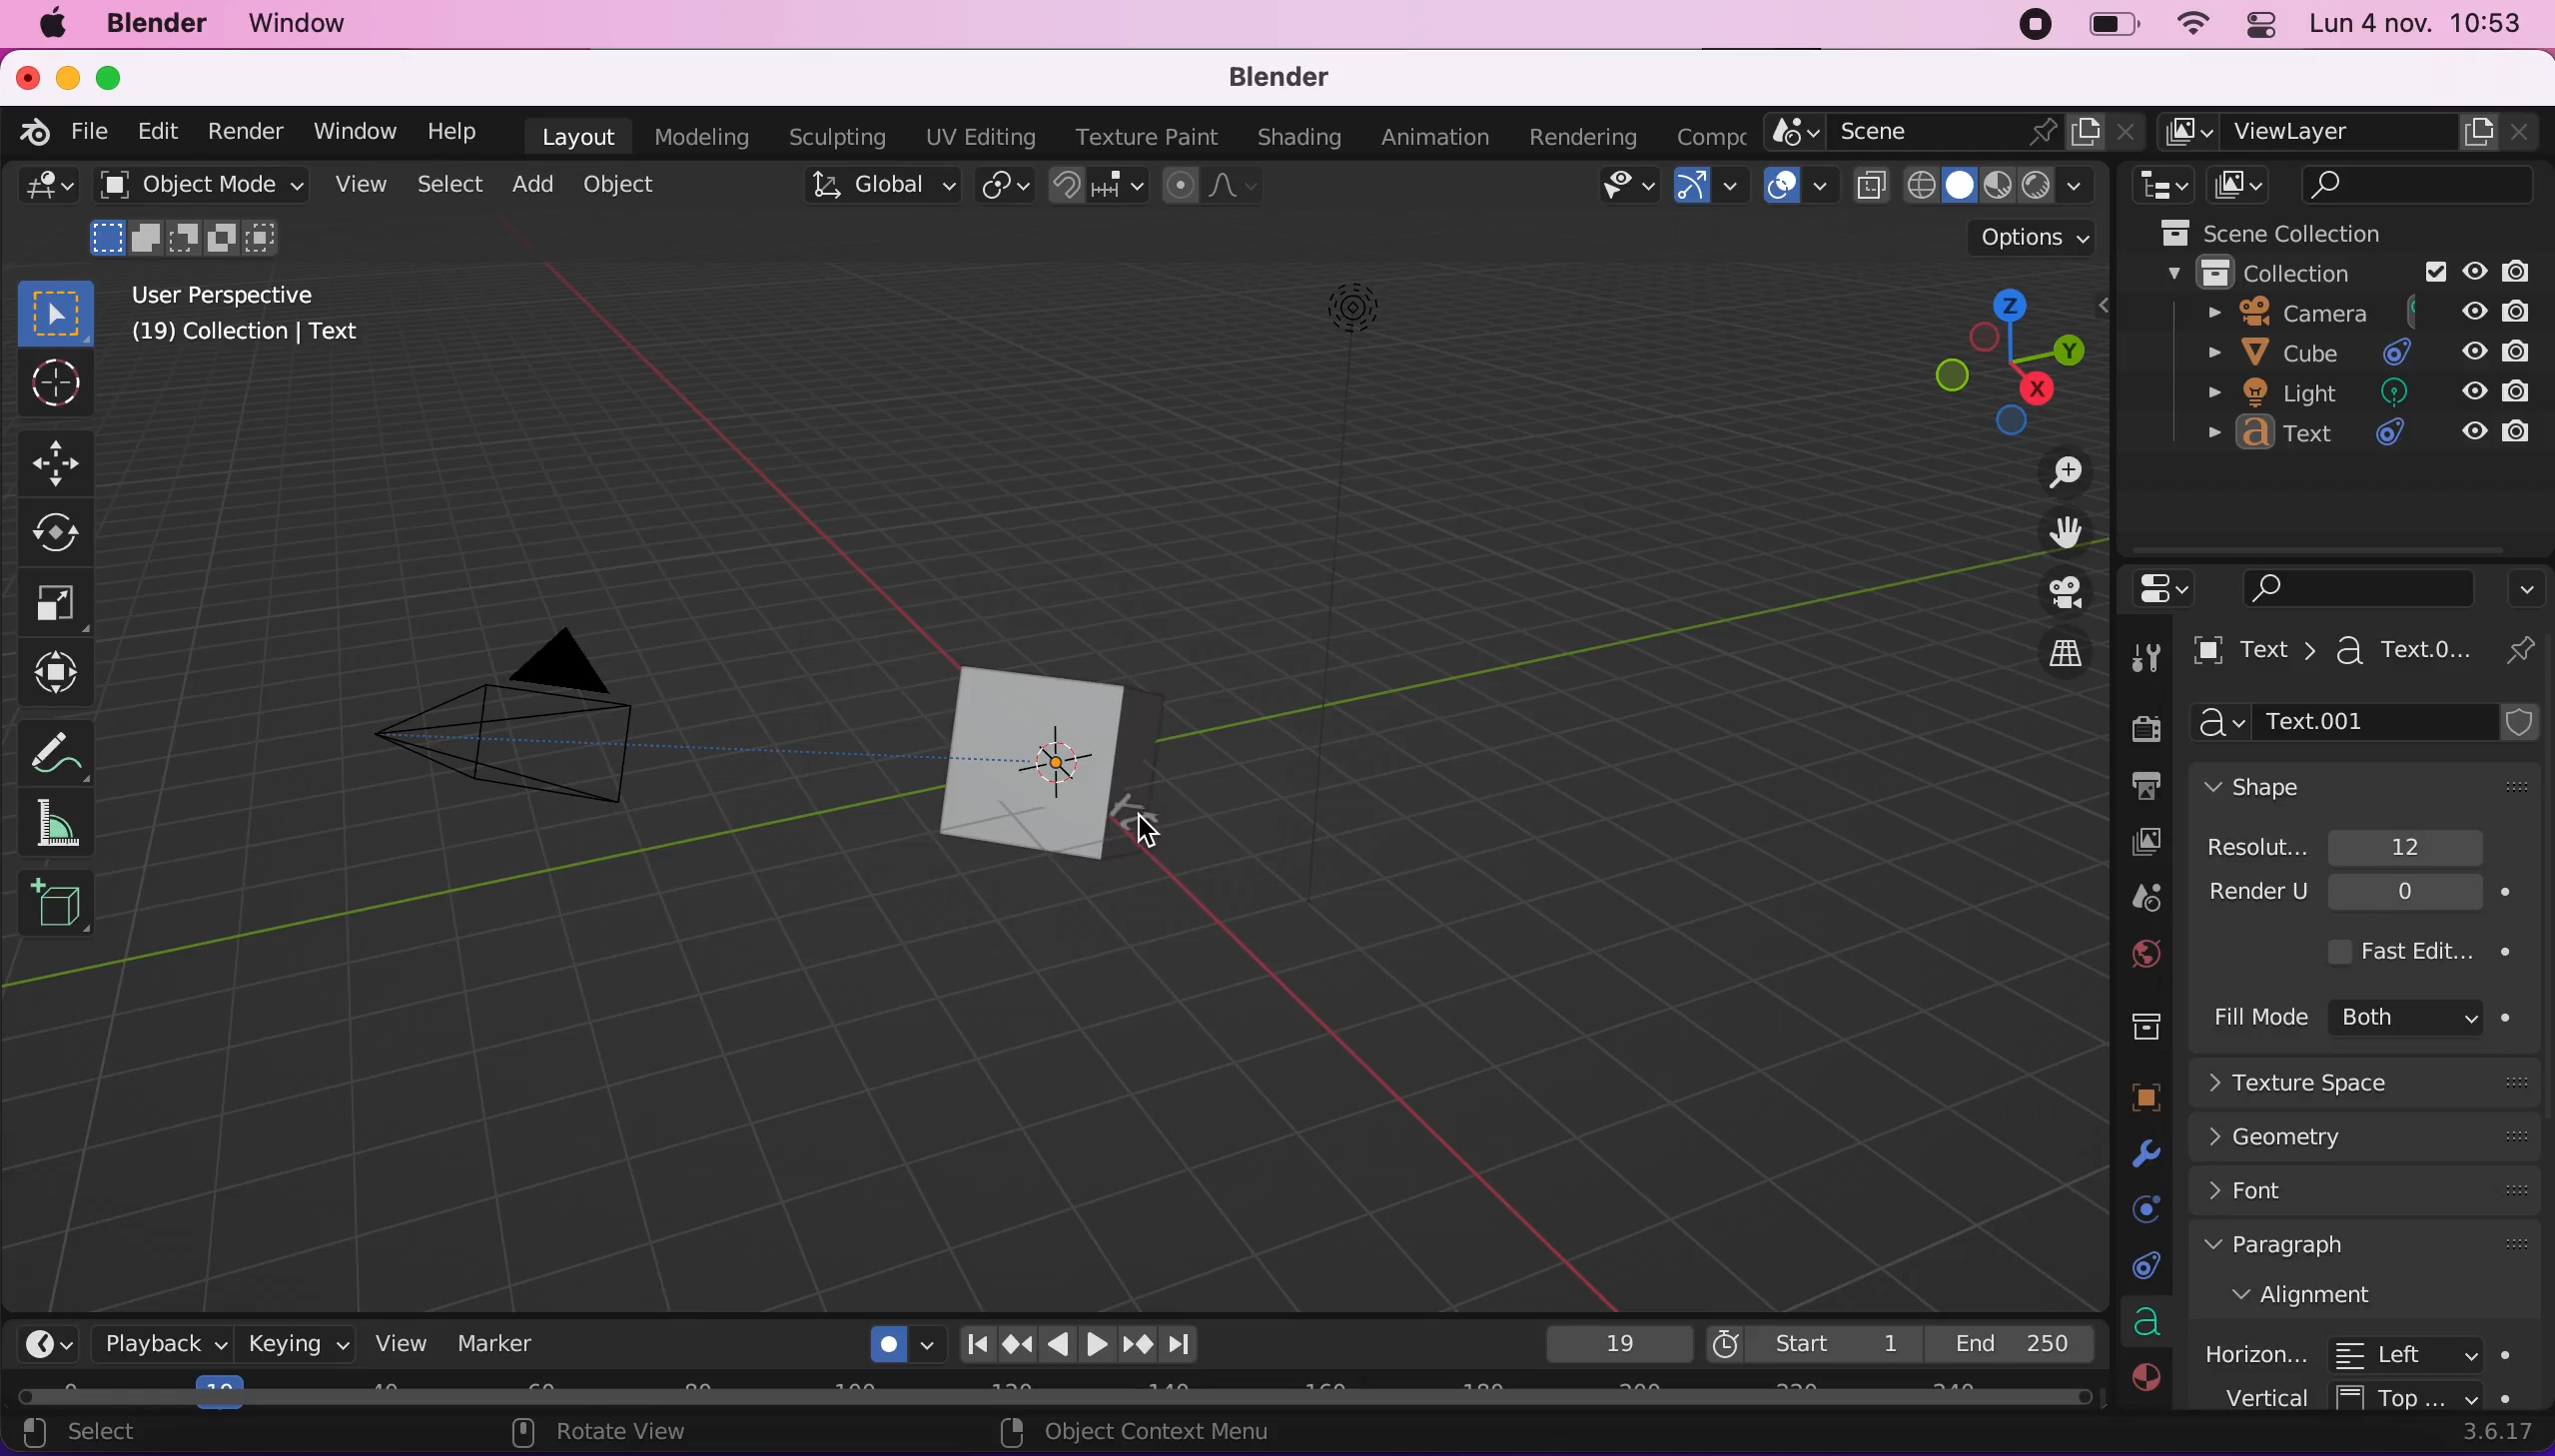 Image resolution: width=2555 pixels, height=1456 pixels. Describe the element at coordinates (2065, 534) in the screenshot. I see `move the view` at that location.